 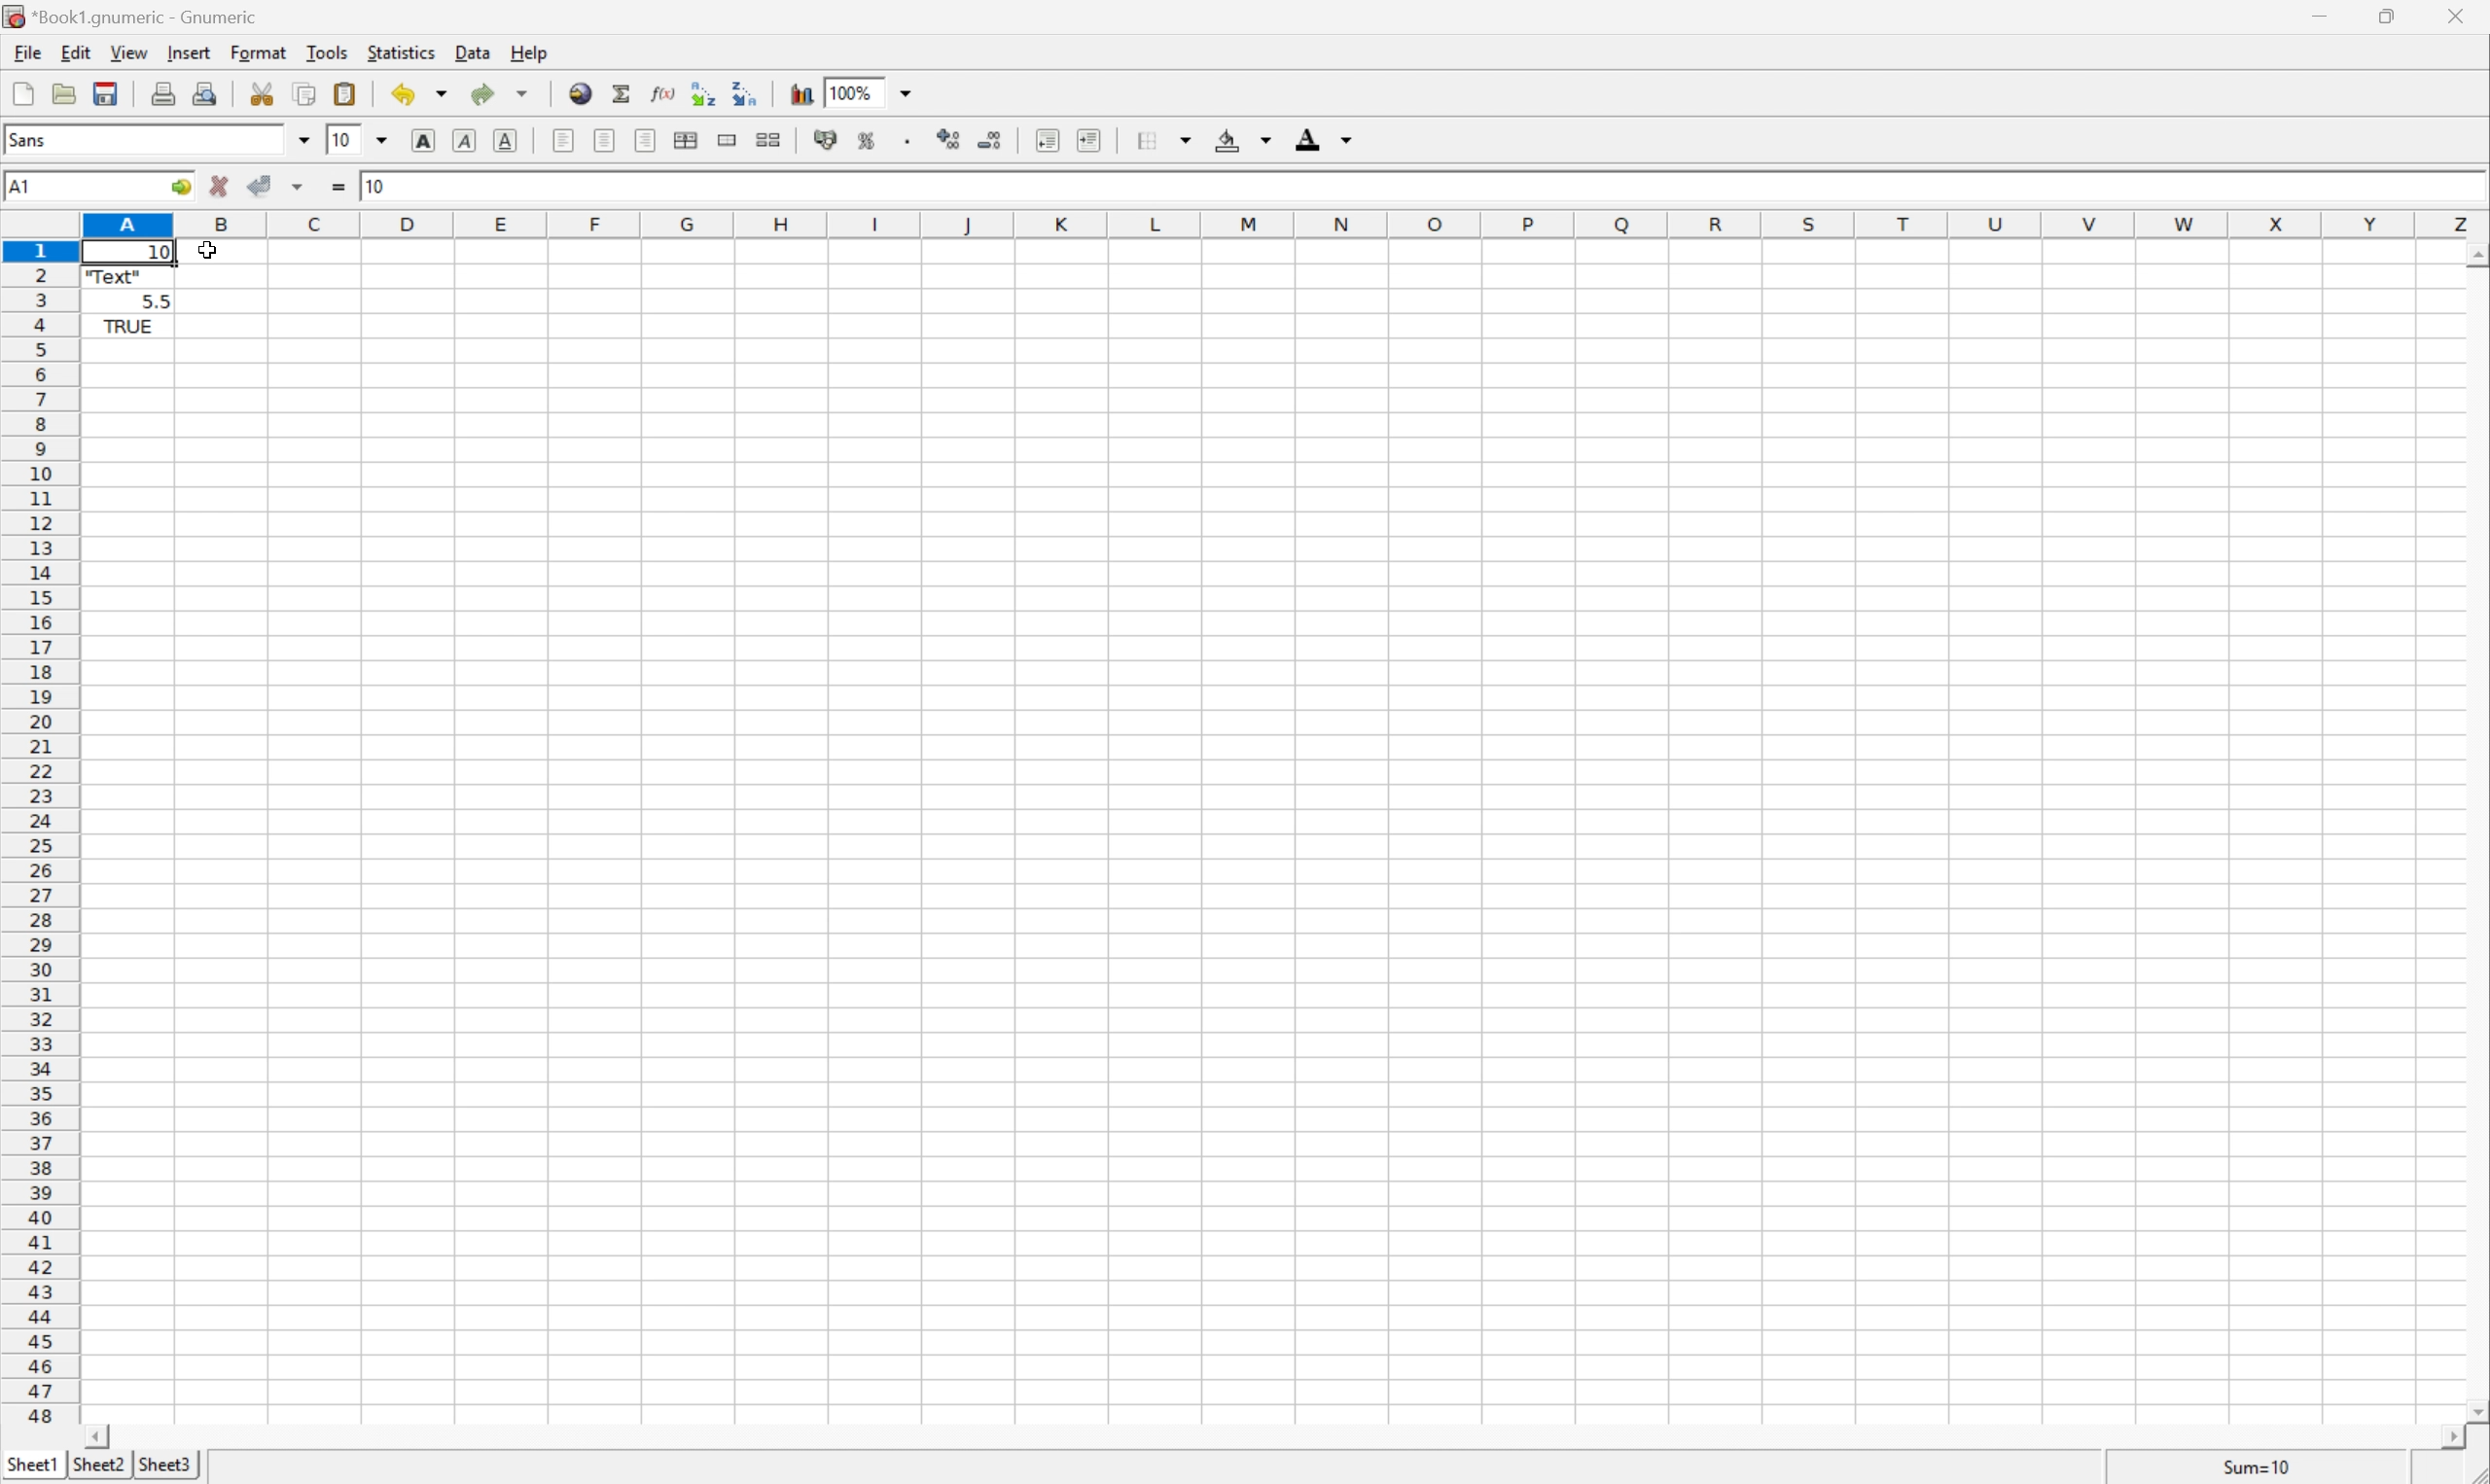 What do you see at coordinates (578, 93) in the screenshot?
I see `Insert a hyperlink` at bounding box center [578, 93].